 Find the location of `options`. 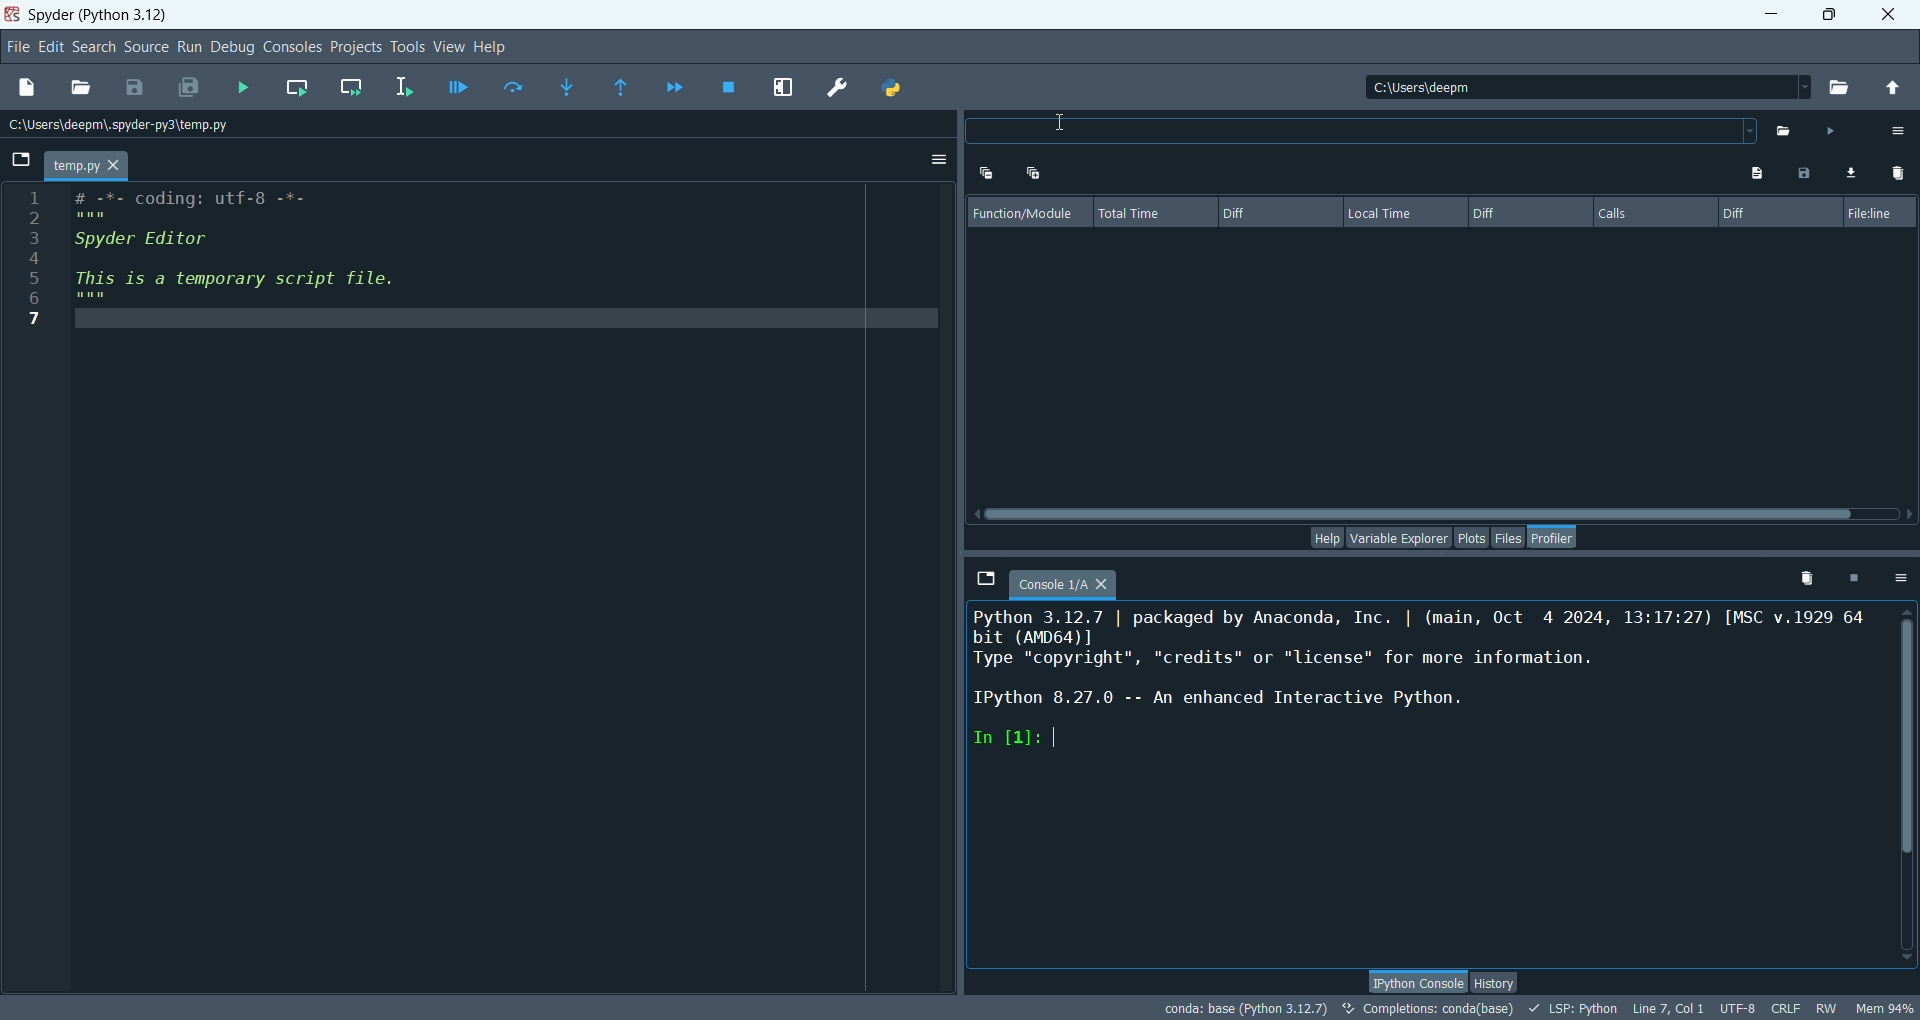

options is located at coordinates (1895, 130).